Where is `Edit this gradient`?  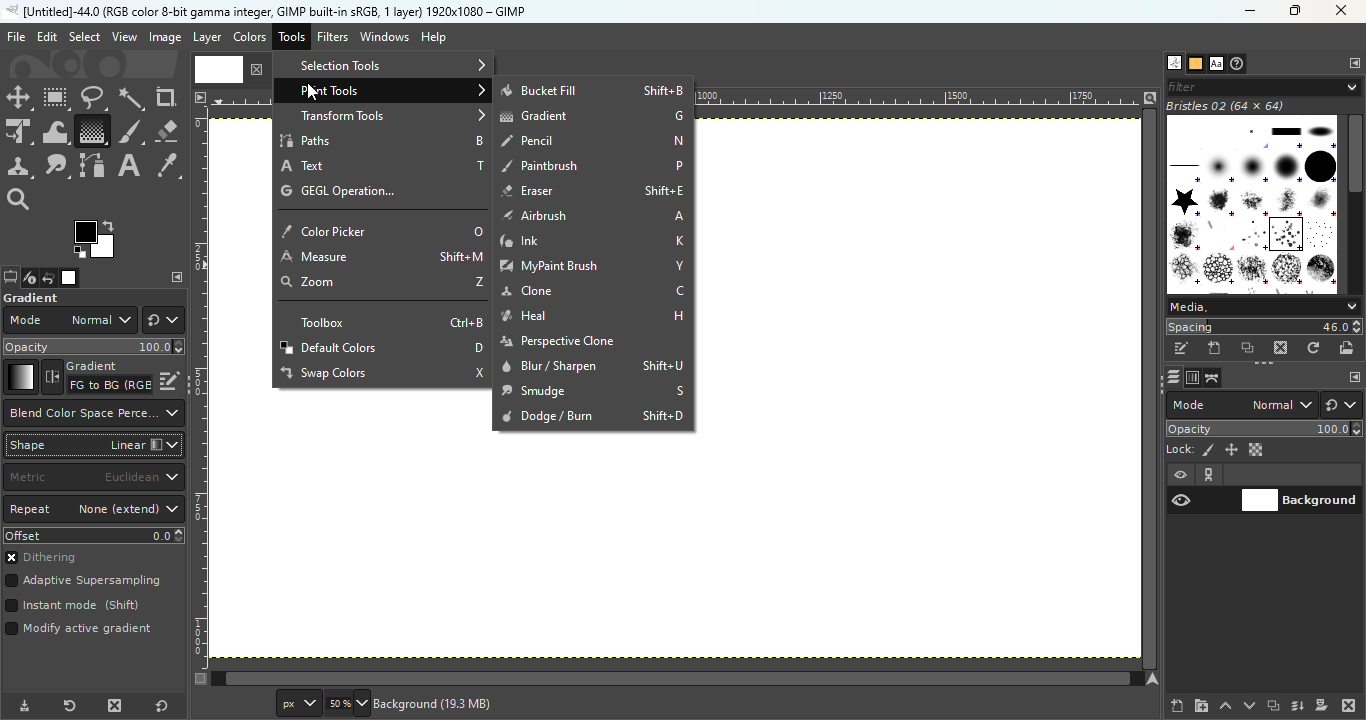
Edit this gradient is located at coordinates (170, 379).